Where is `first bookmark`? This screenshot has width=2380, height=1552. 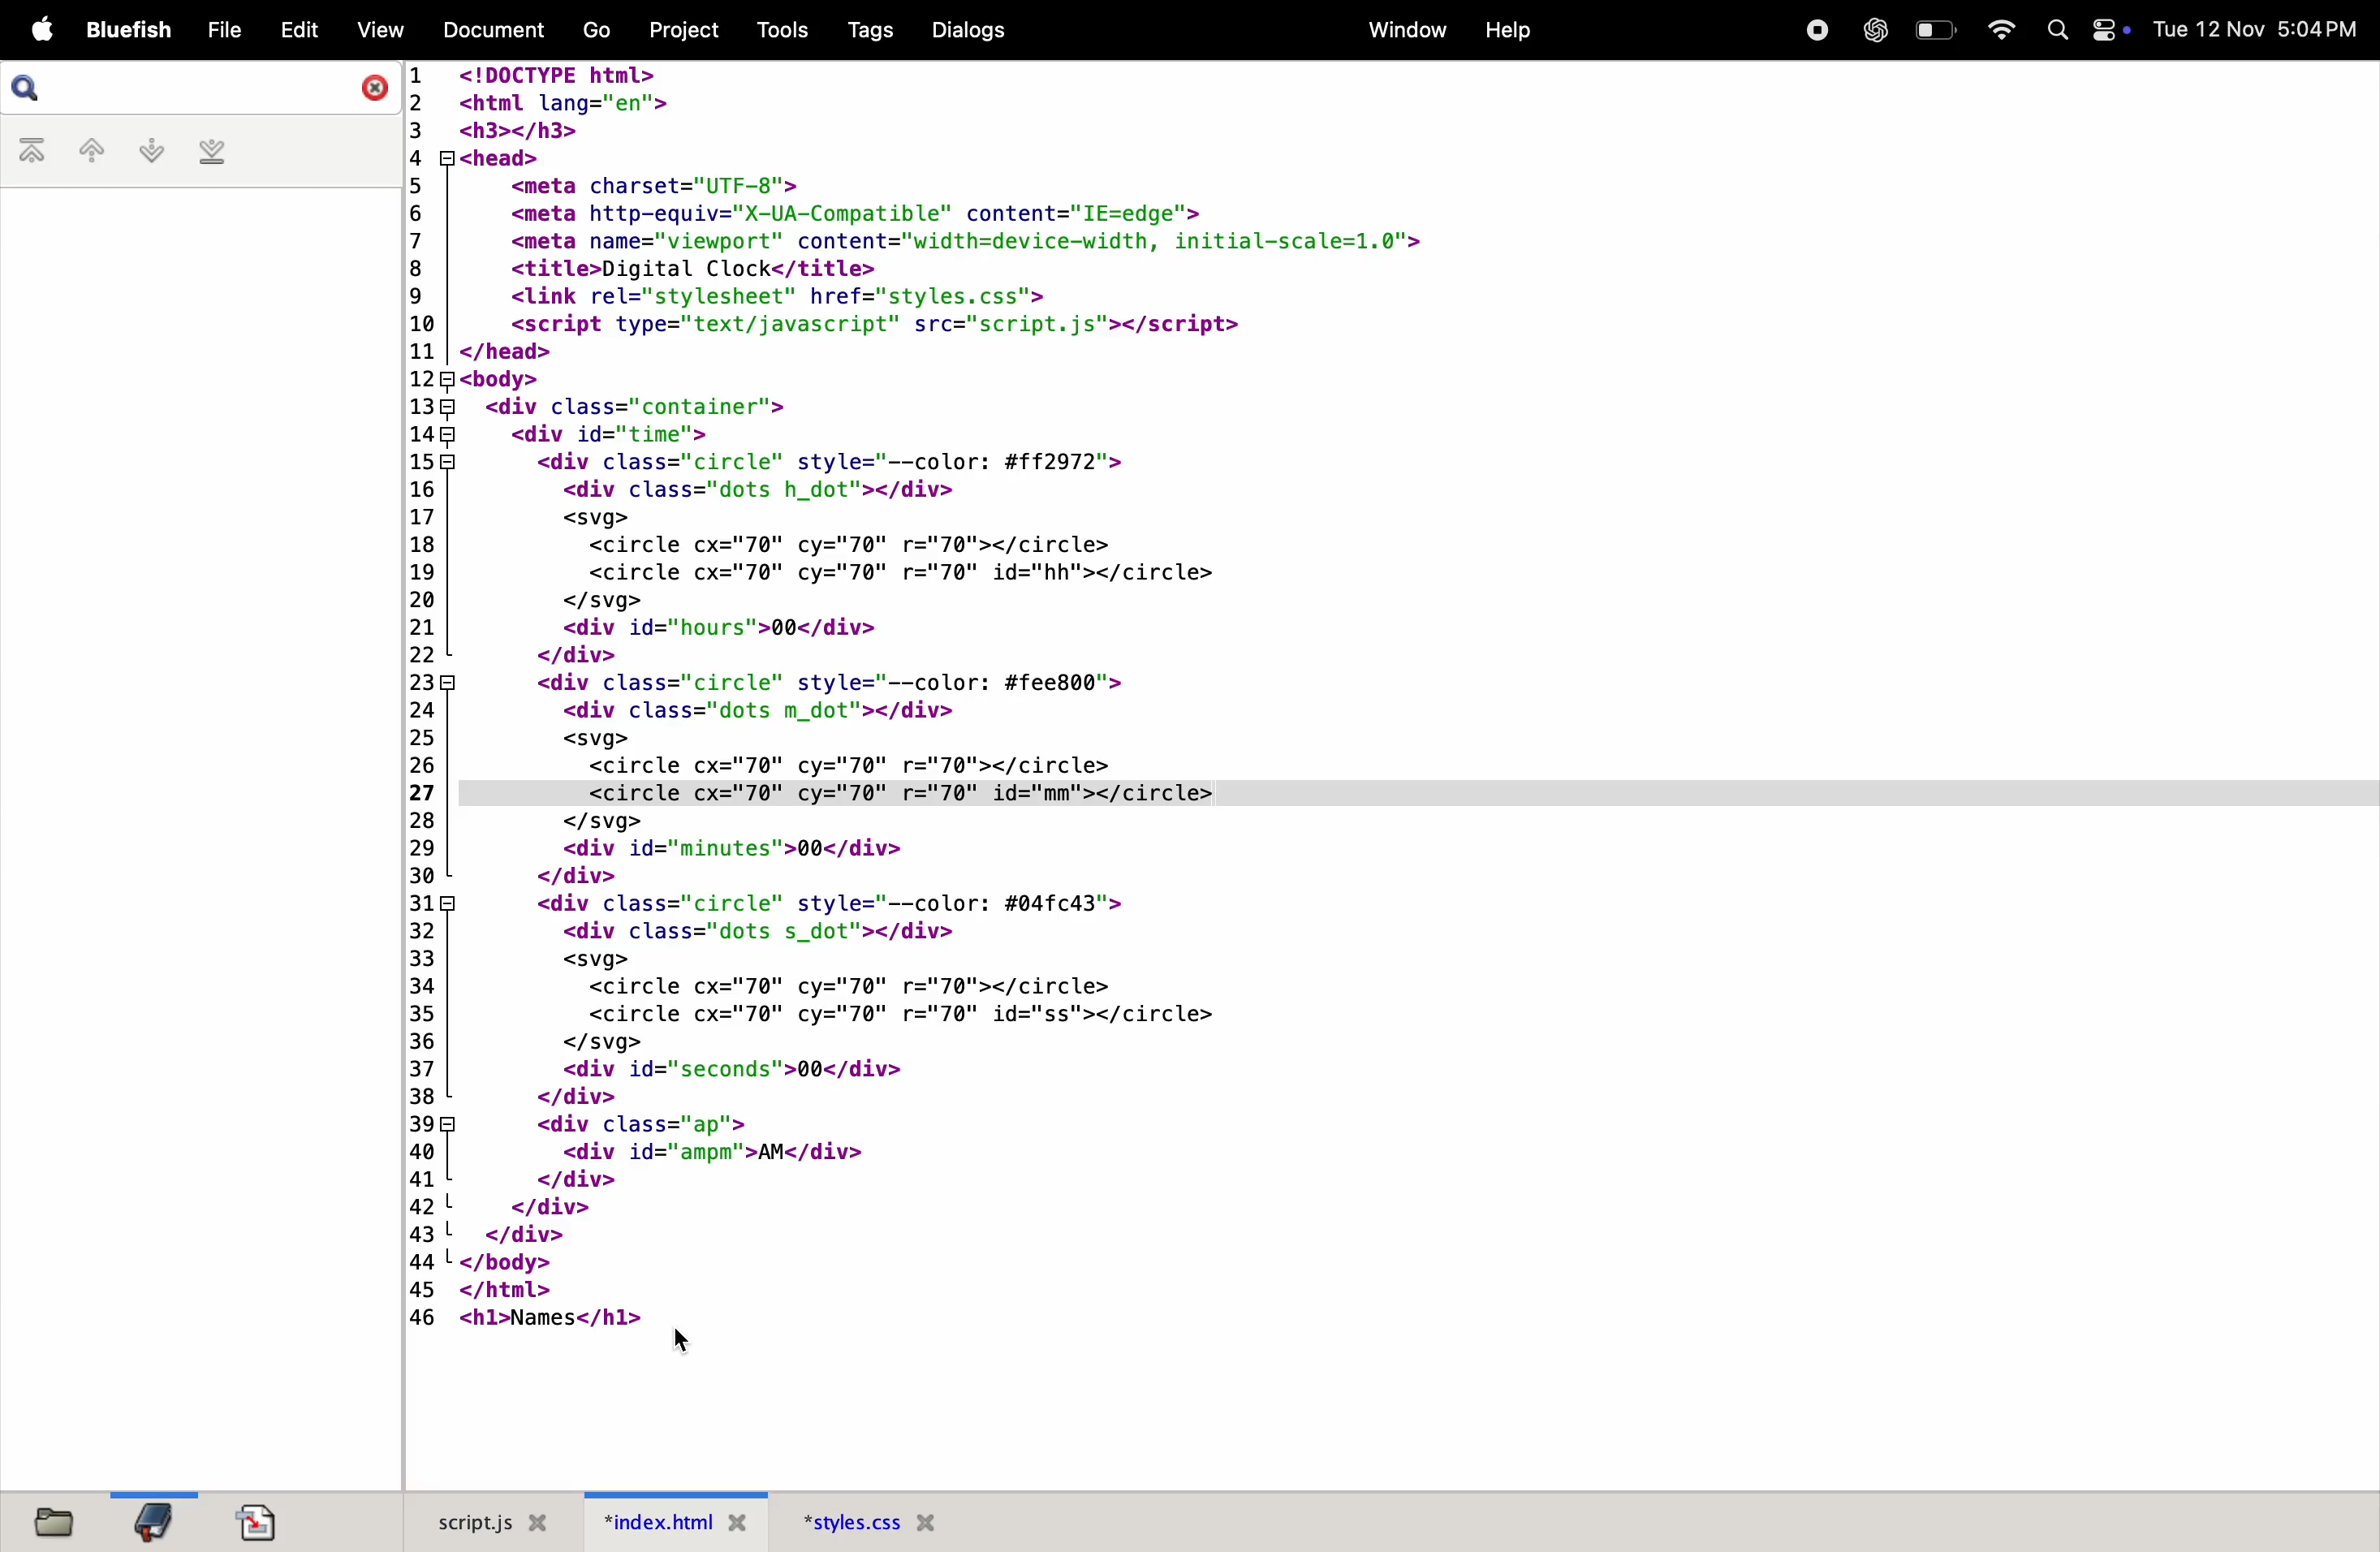 first bookmark is located at coordinates (30, 150).